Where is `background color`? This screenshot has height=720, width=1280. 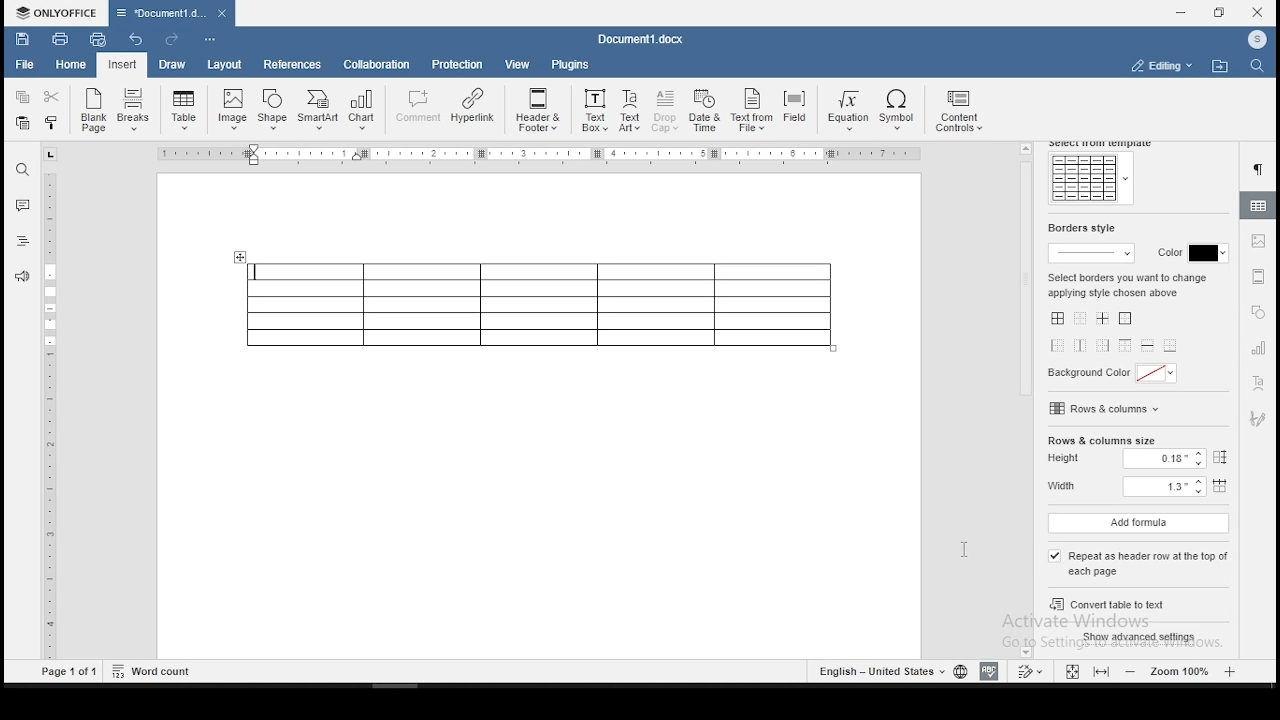 background color is located at coordinates (1115, 375).